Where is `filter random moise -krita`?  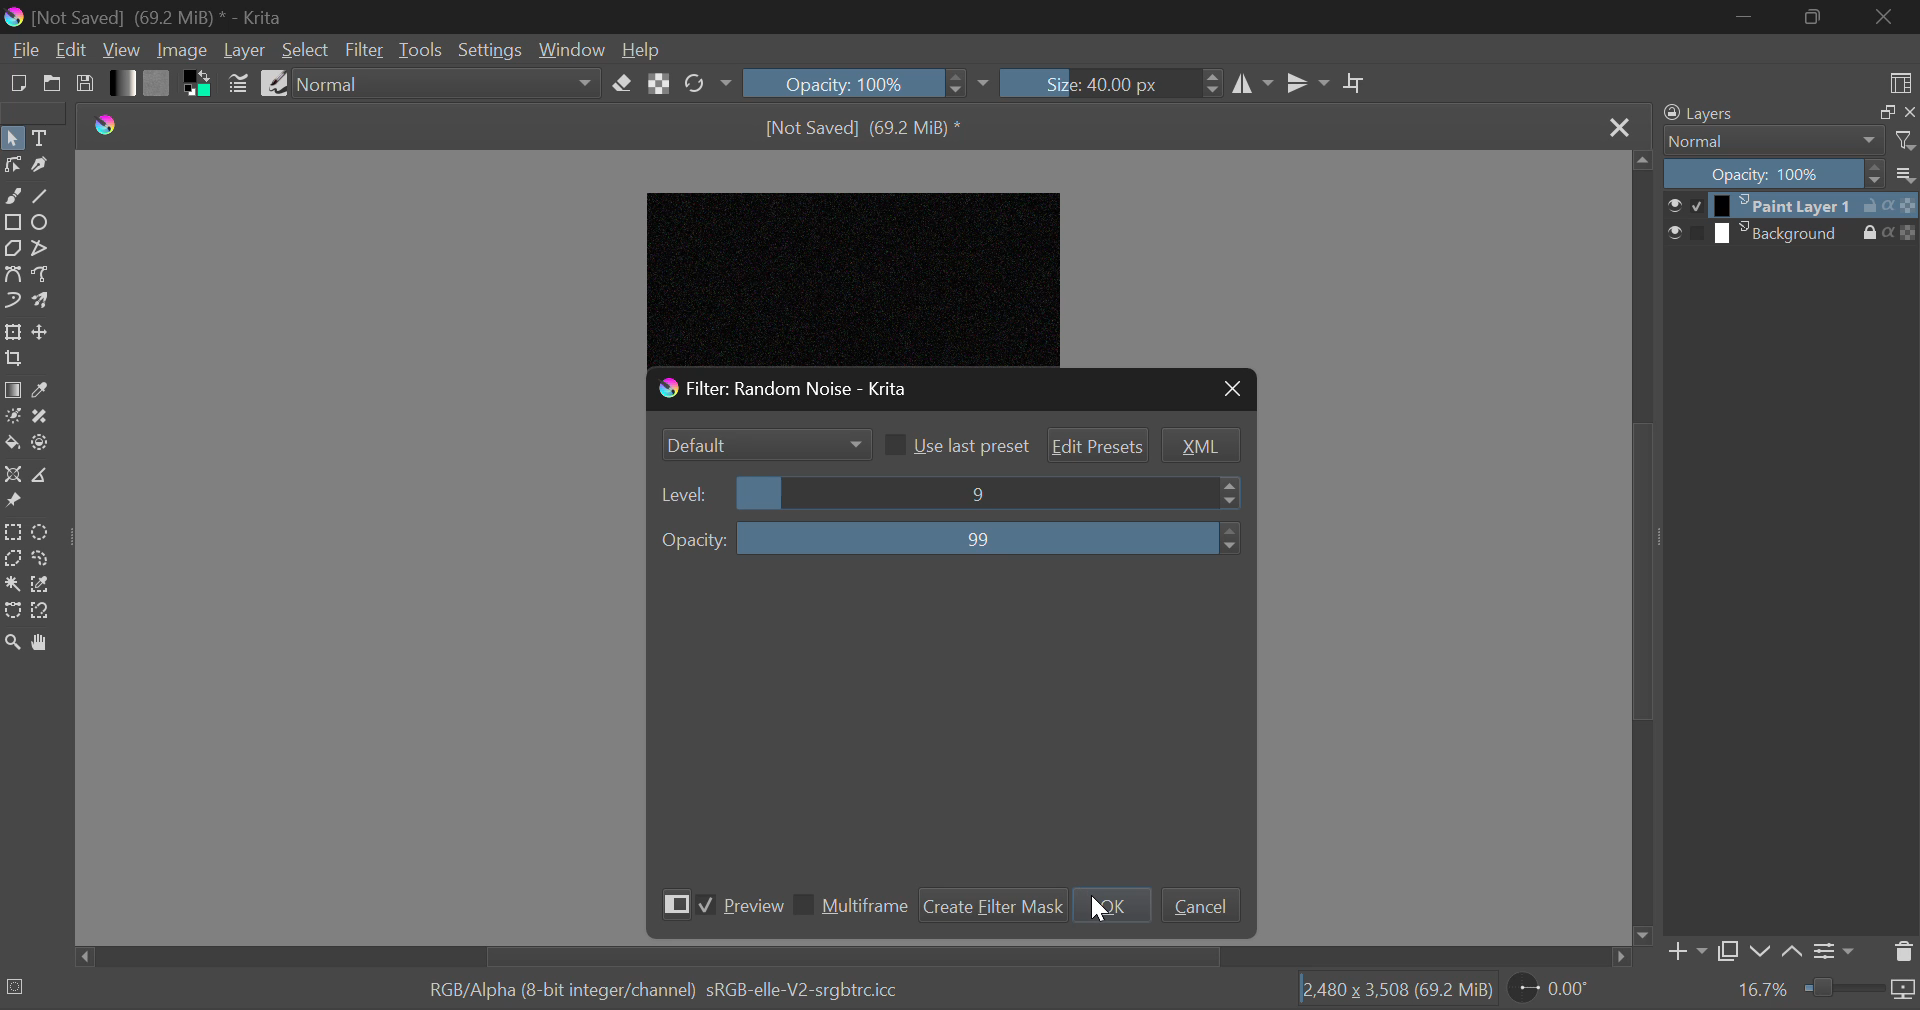
filter random moise -krita is located at coordinates (859, 386).